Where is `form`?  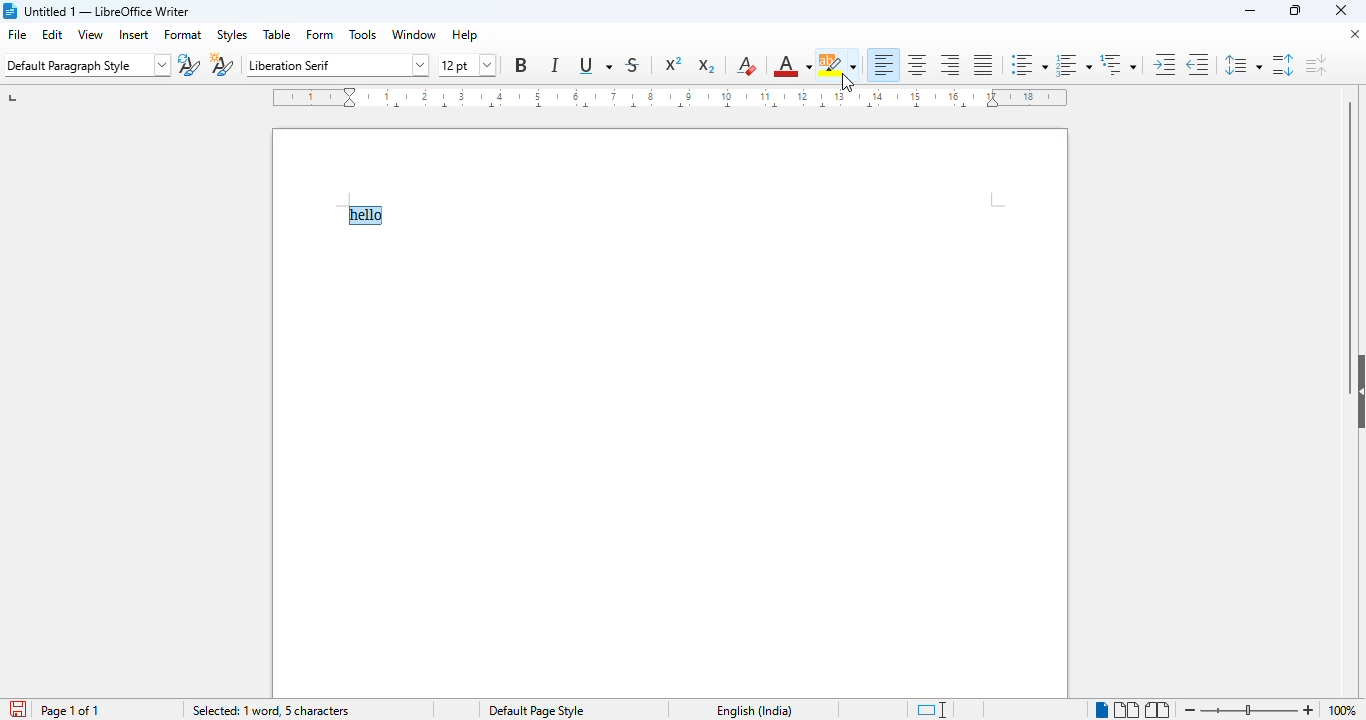 form is located at coordinates (321, 34).